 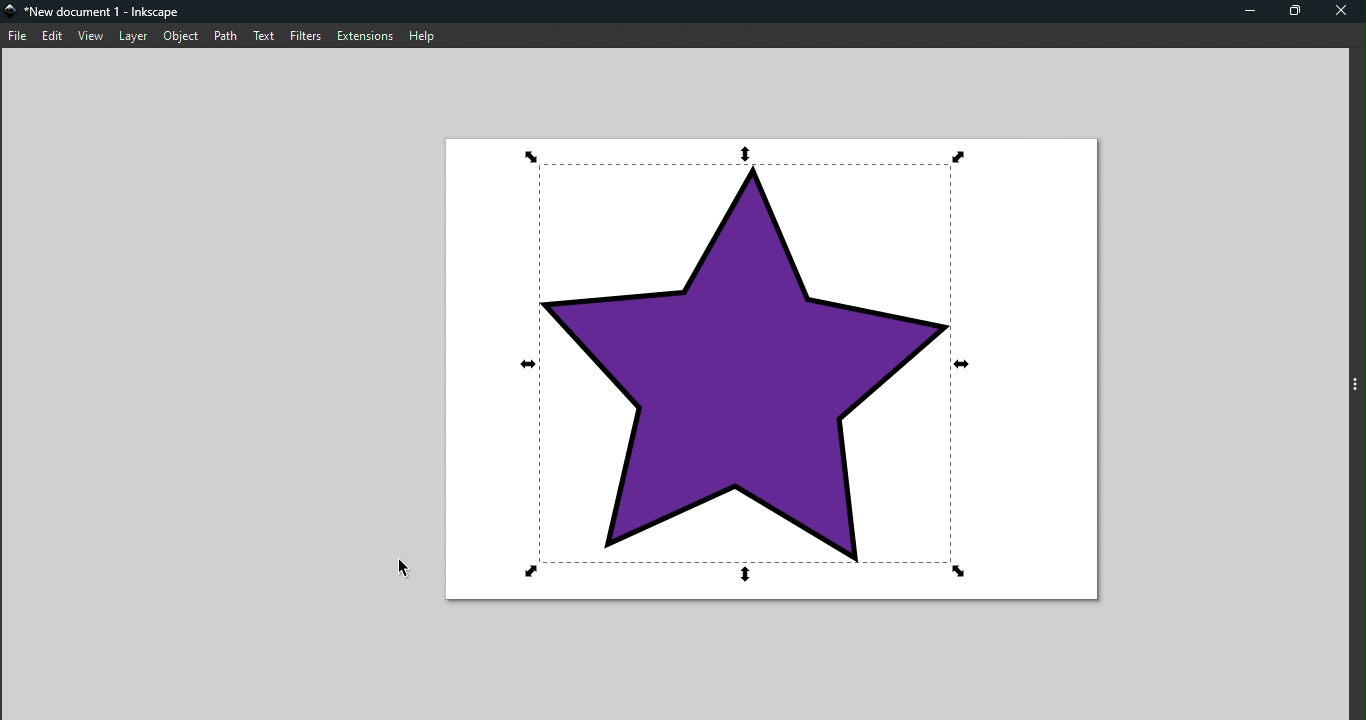 What do you see at coordinates (304, 33) in the screenshot?
I see `Filters` at bounding box center [304, 33].